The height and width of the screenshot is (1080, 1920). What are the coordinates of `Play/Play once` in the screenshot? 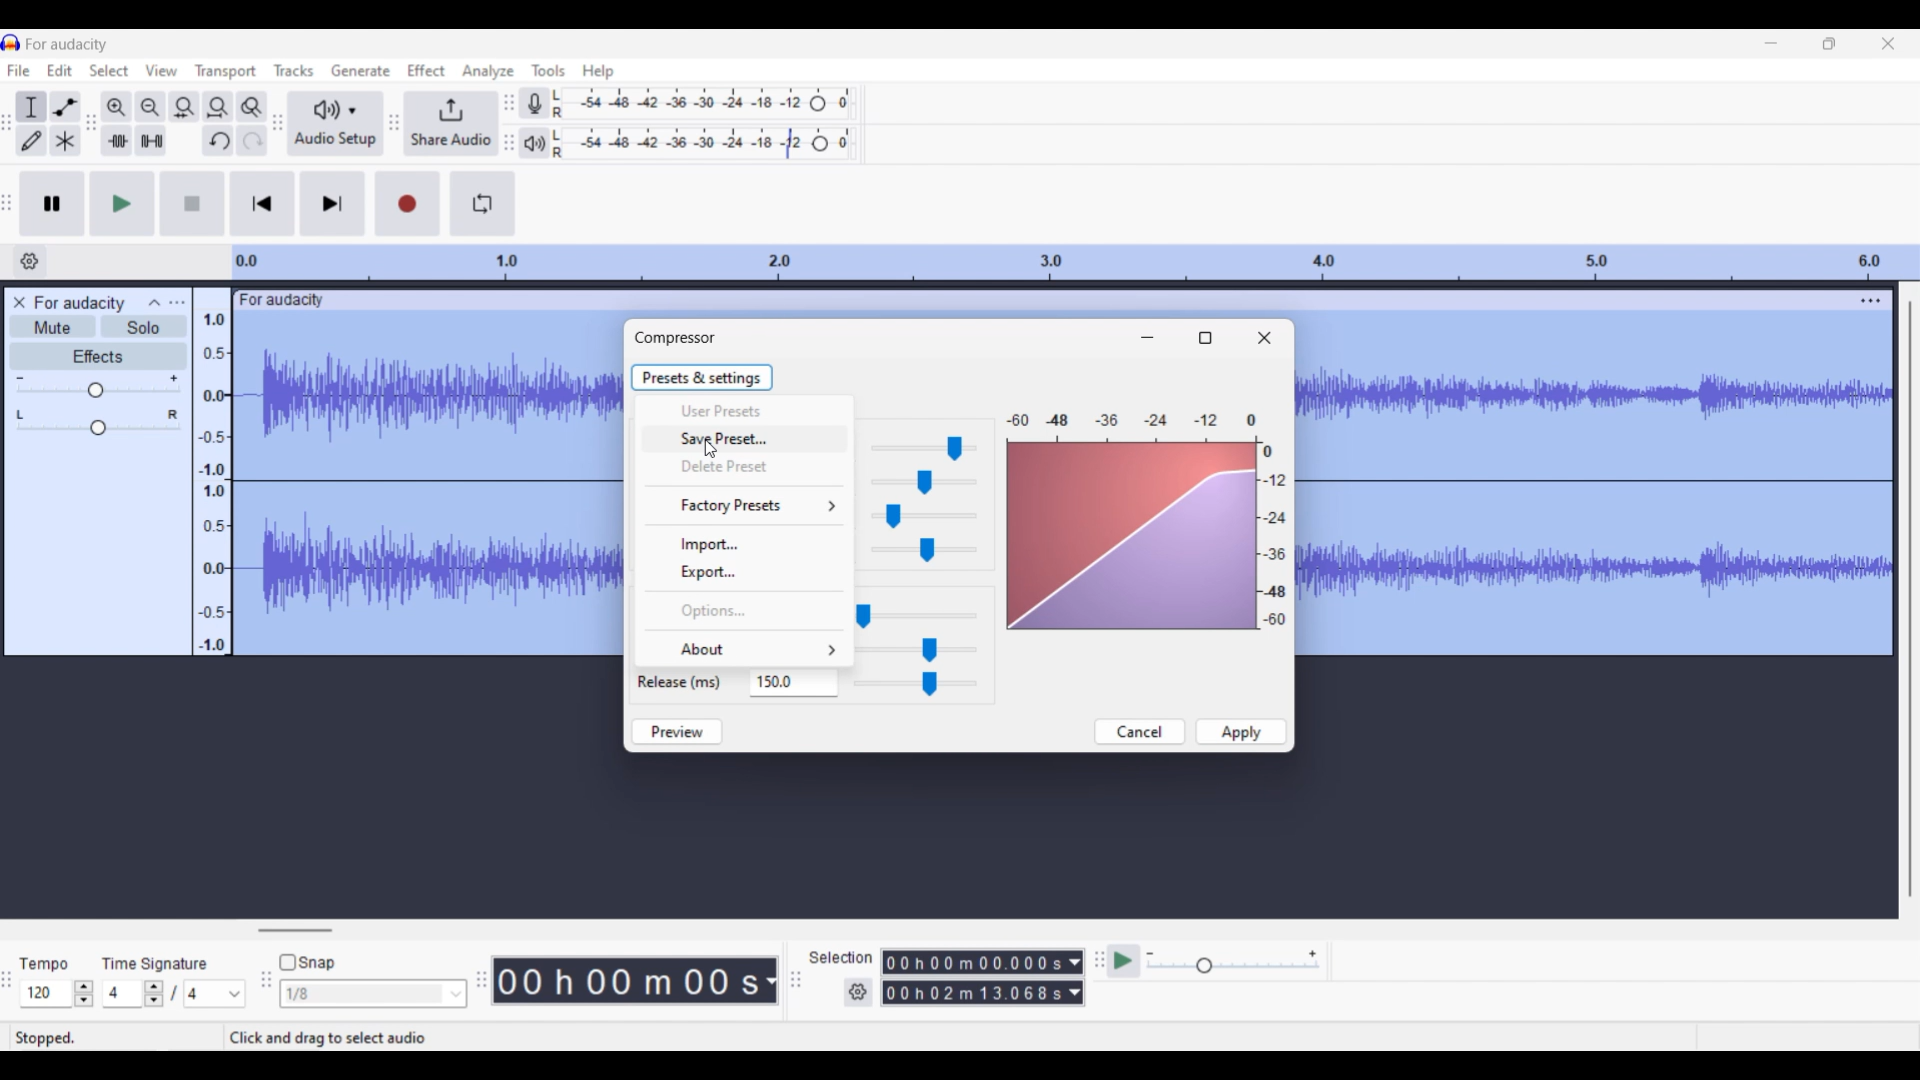 It's located at (122, 204).